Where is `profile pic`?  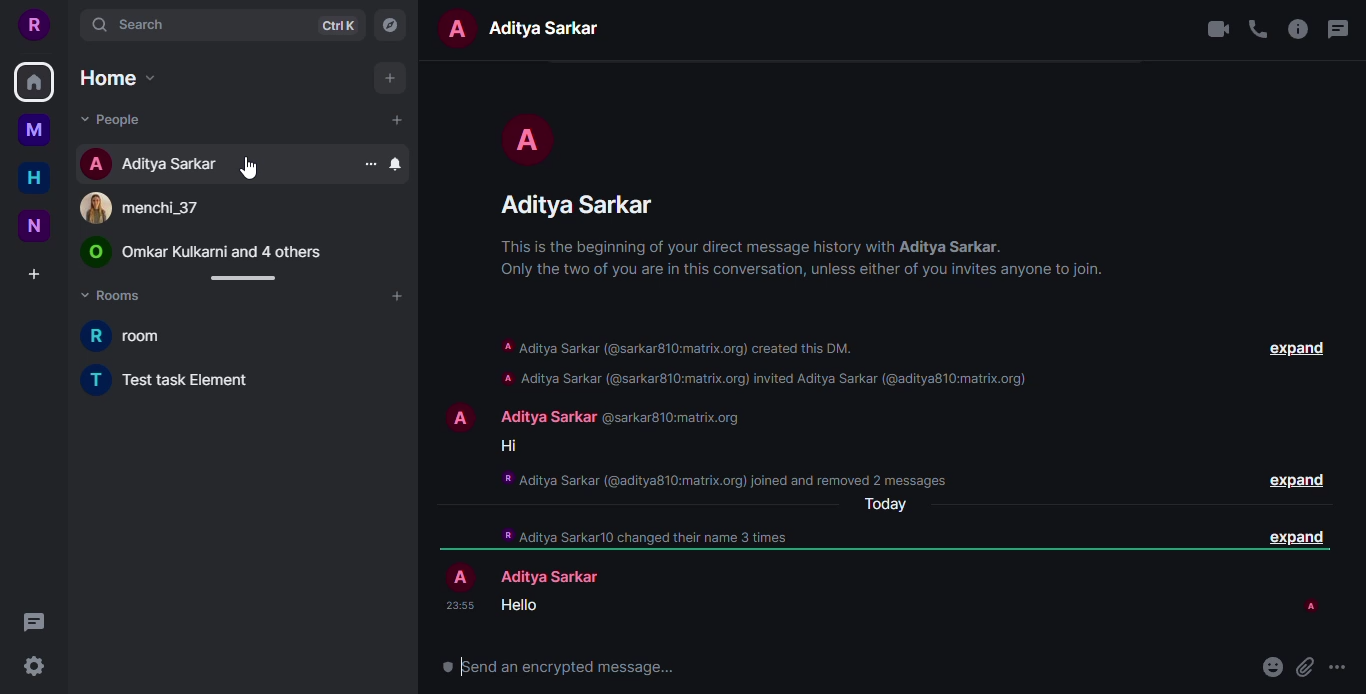
profile pic is located at coordinates (525, 135).